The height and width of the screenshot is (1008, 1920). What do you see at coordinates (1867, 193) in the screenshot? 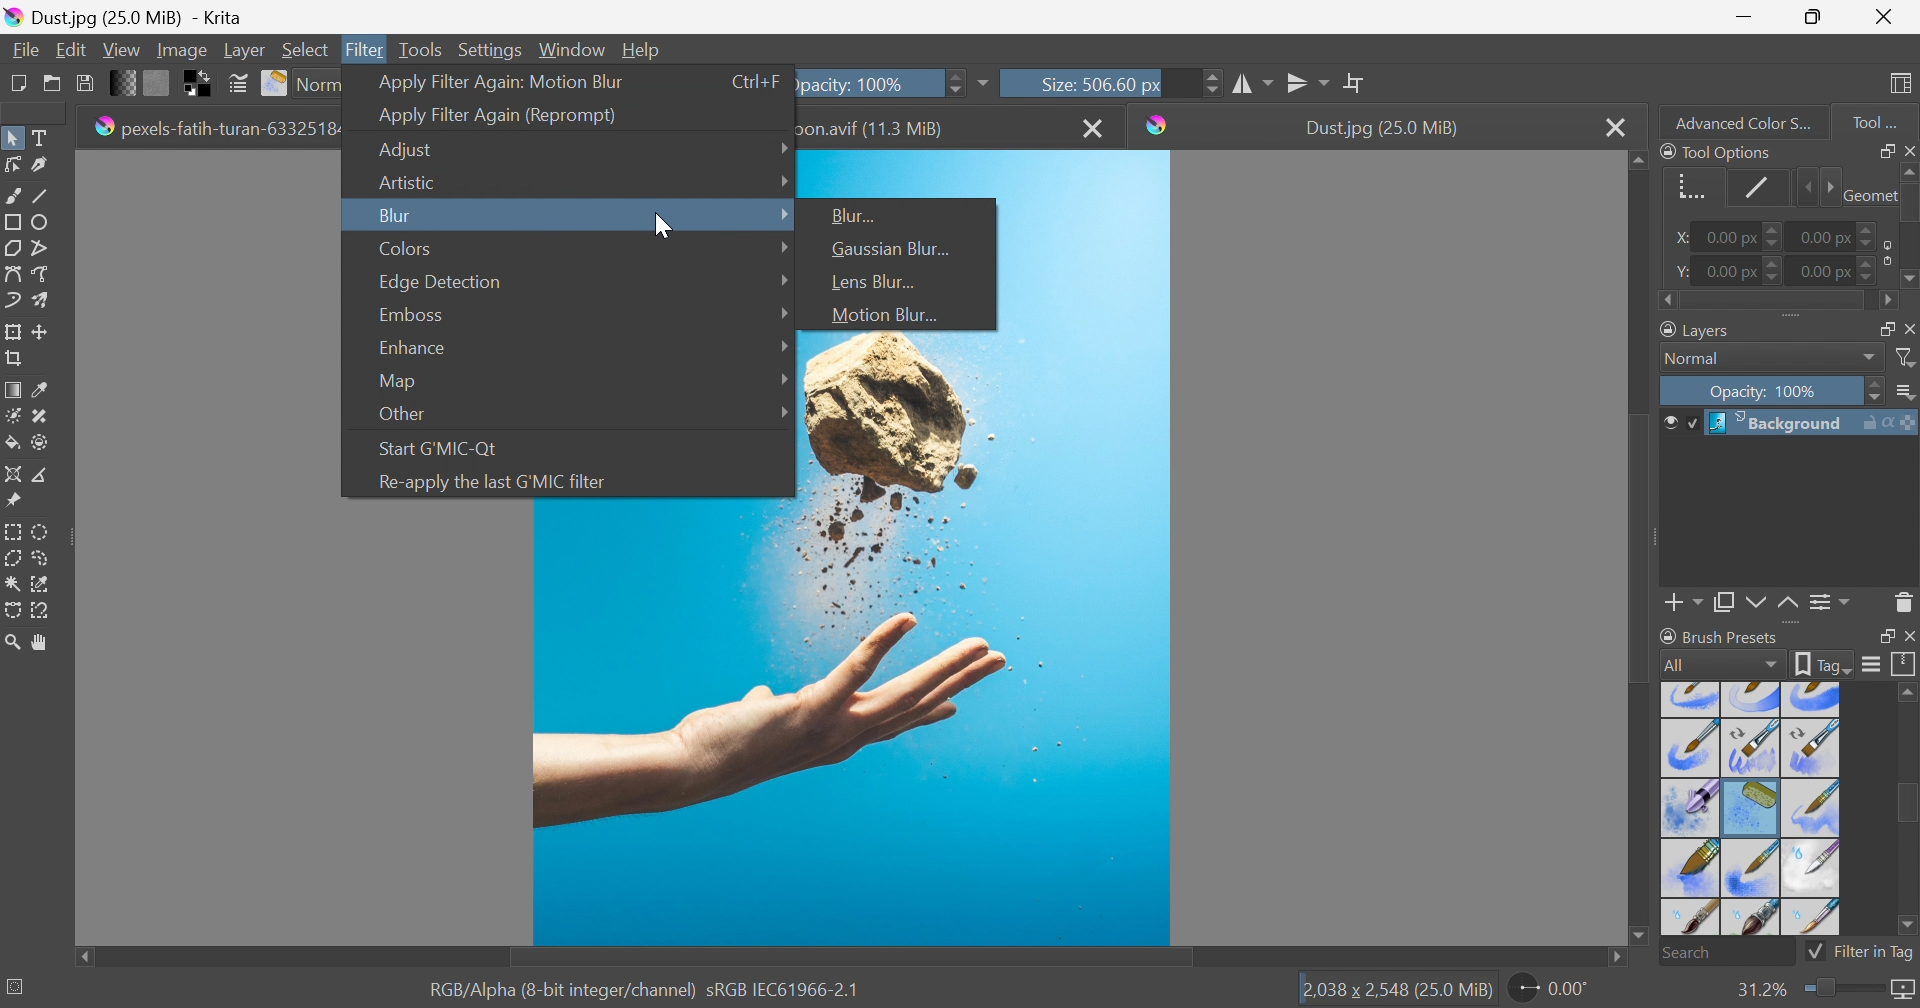
I see `Geometry` at bounding box center [1867, 193].